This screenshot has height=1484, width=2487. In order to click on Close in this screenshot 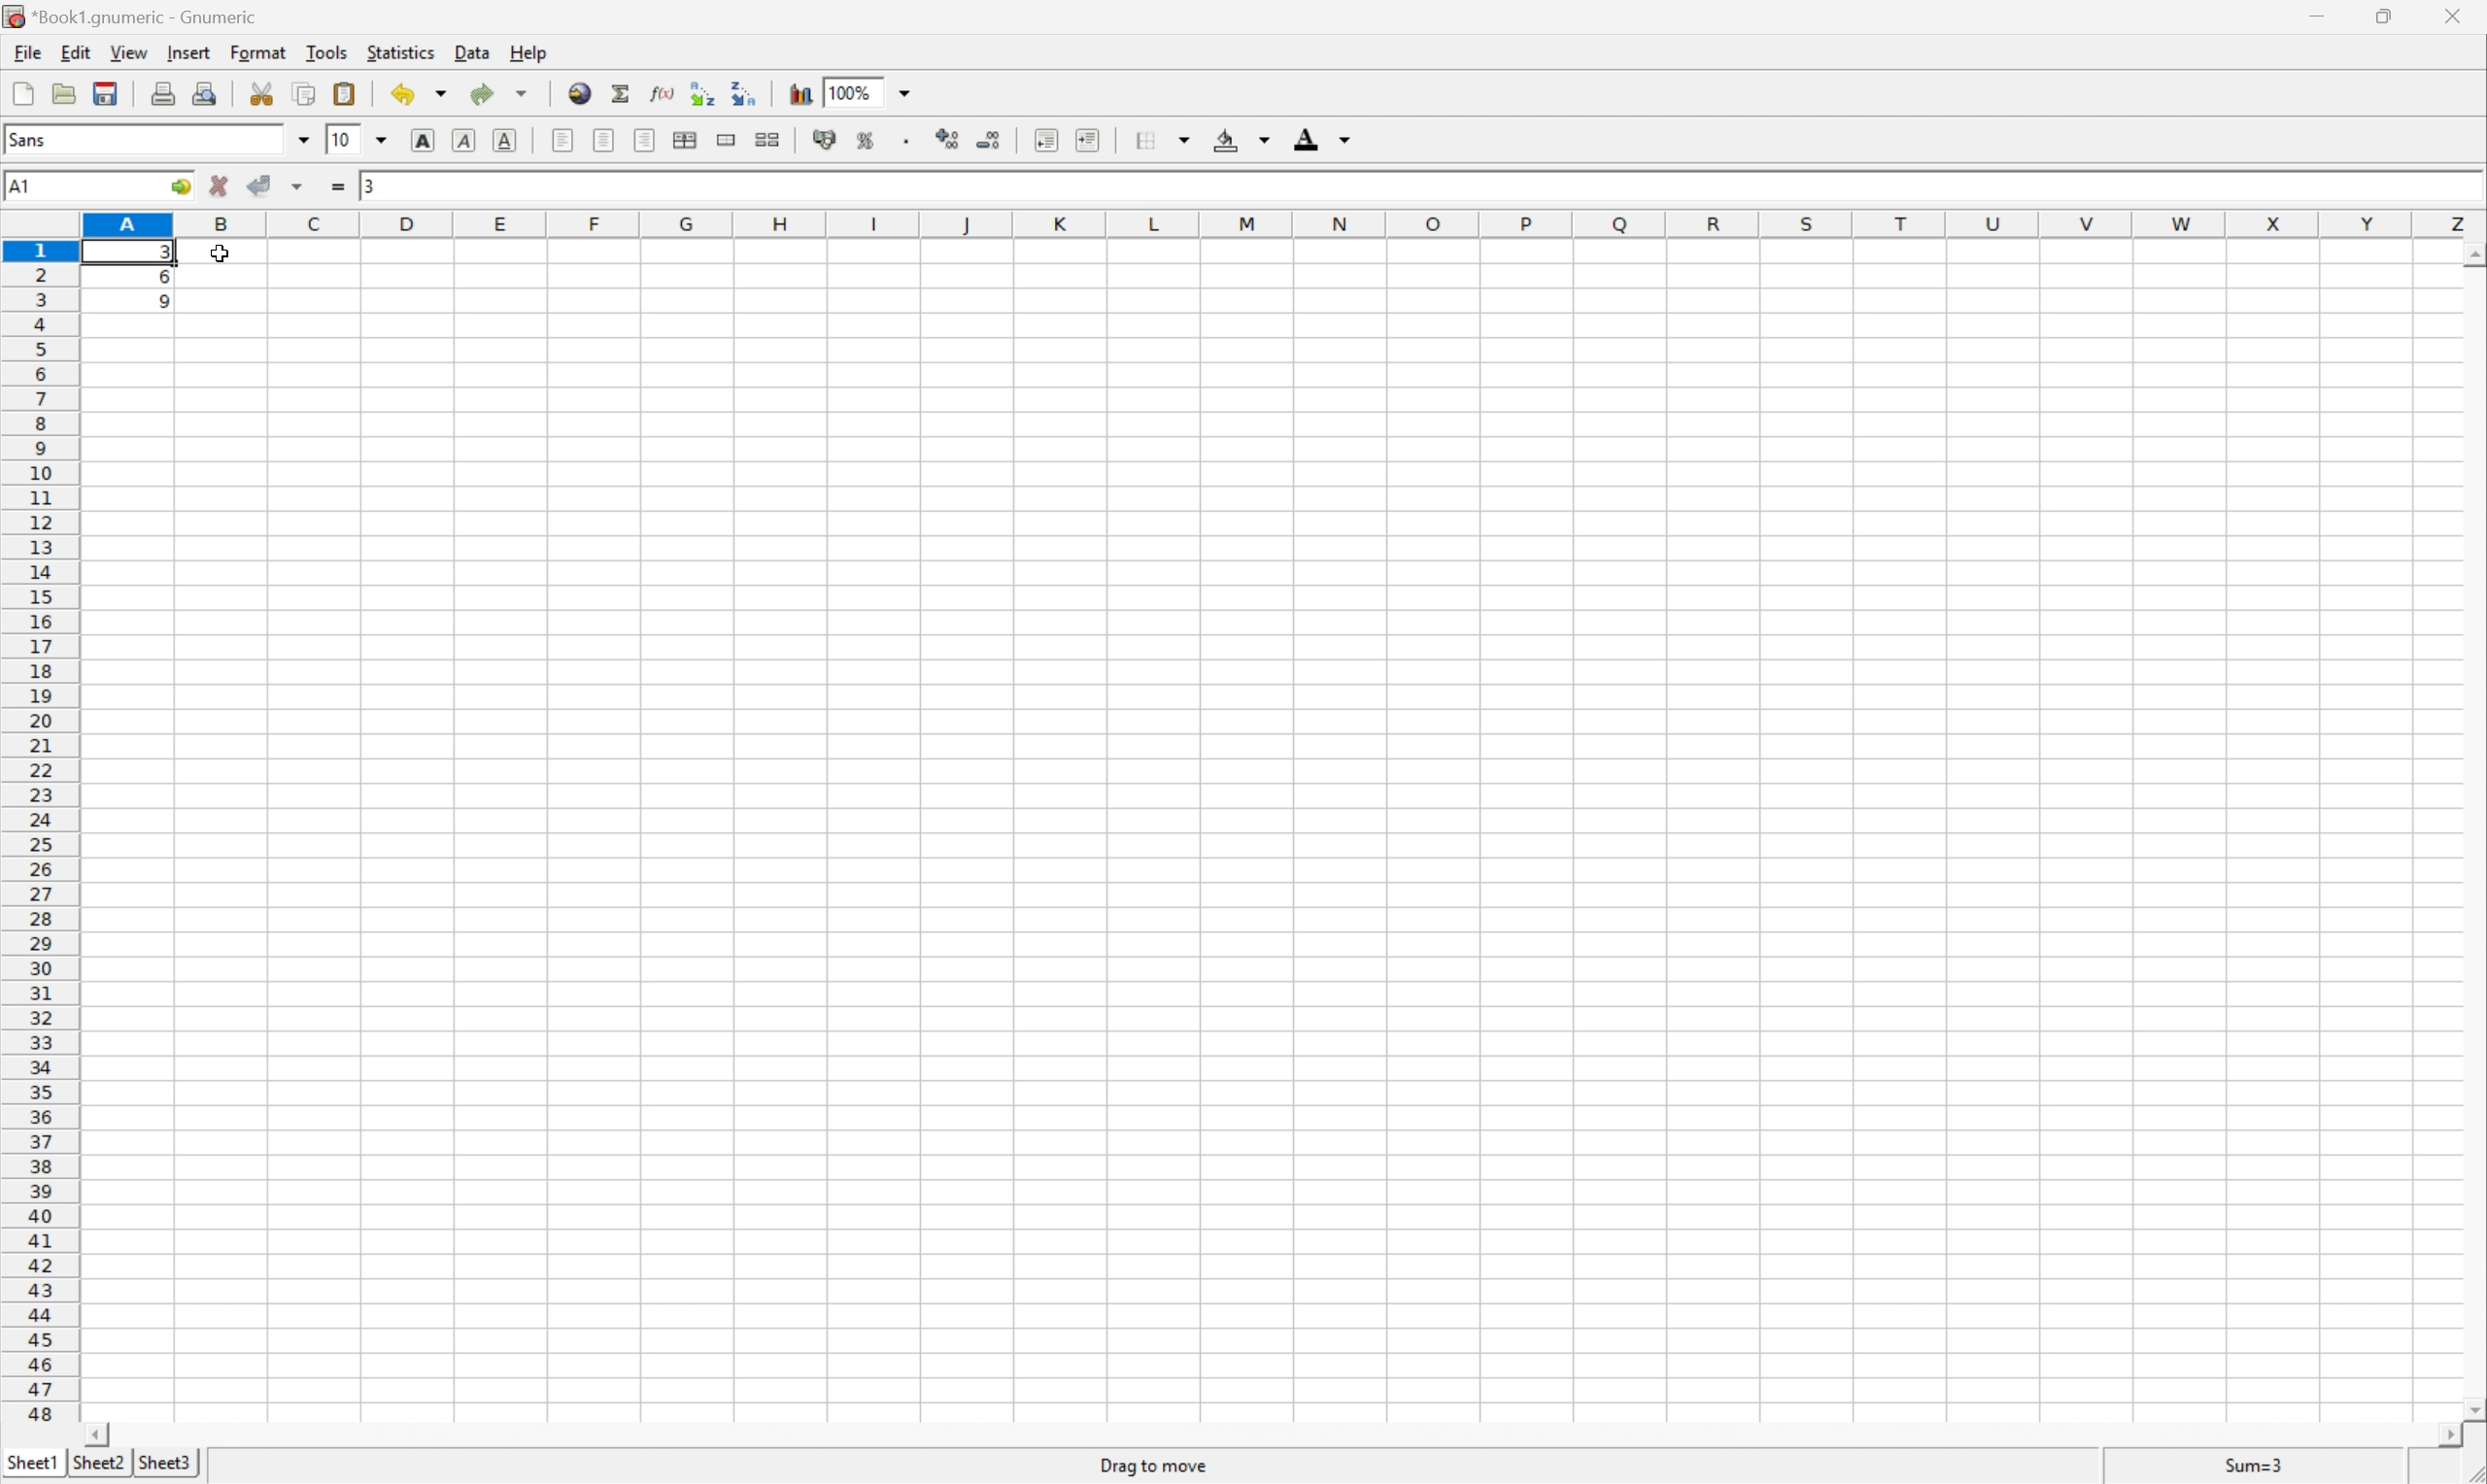, I will do `click(2447, 15)`.